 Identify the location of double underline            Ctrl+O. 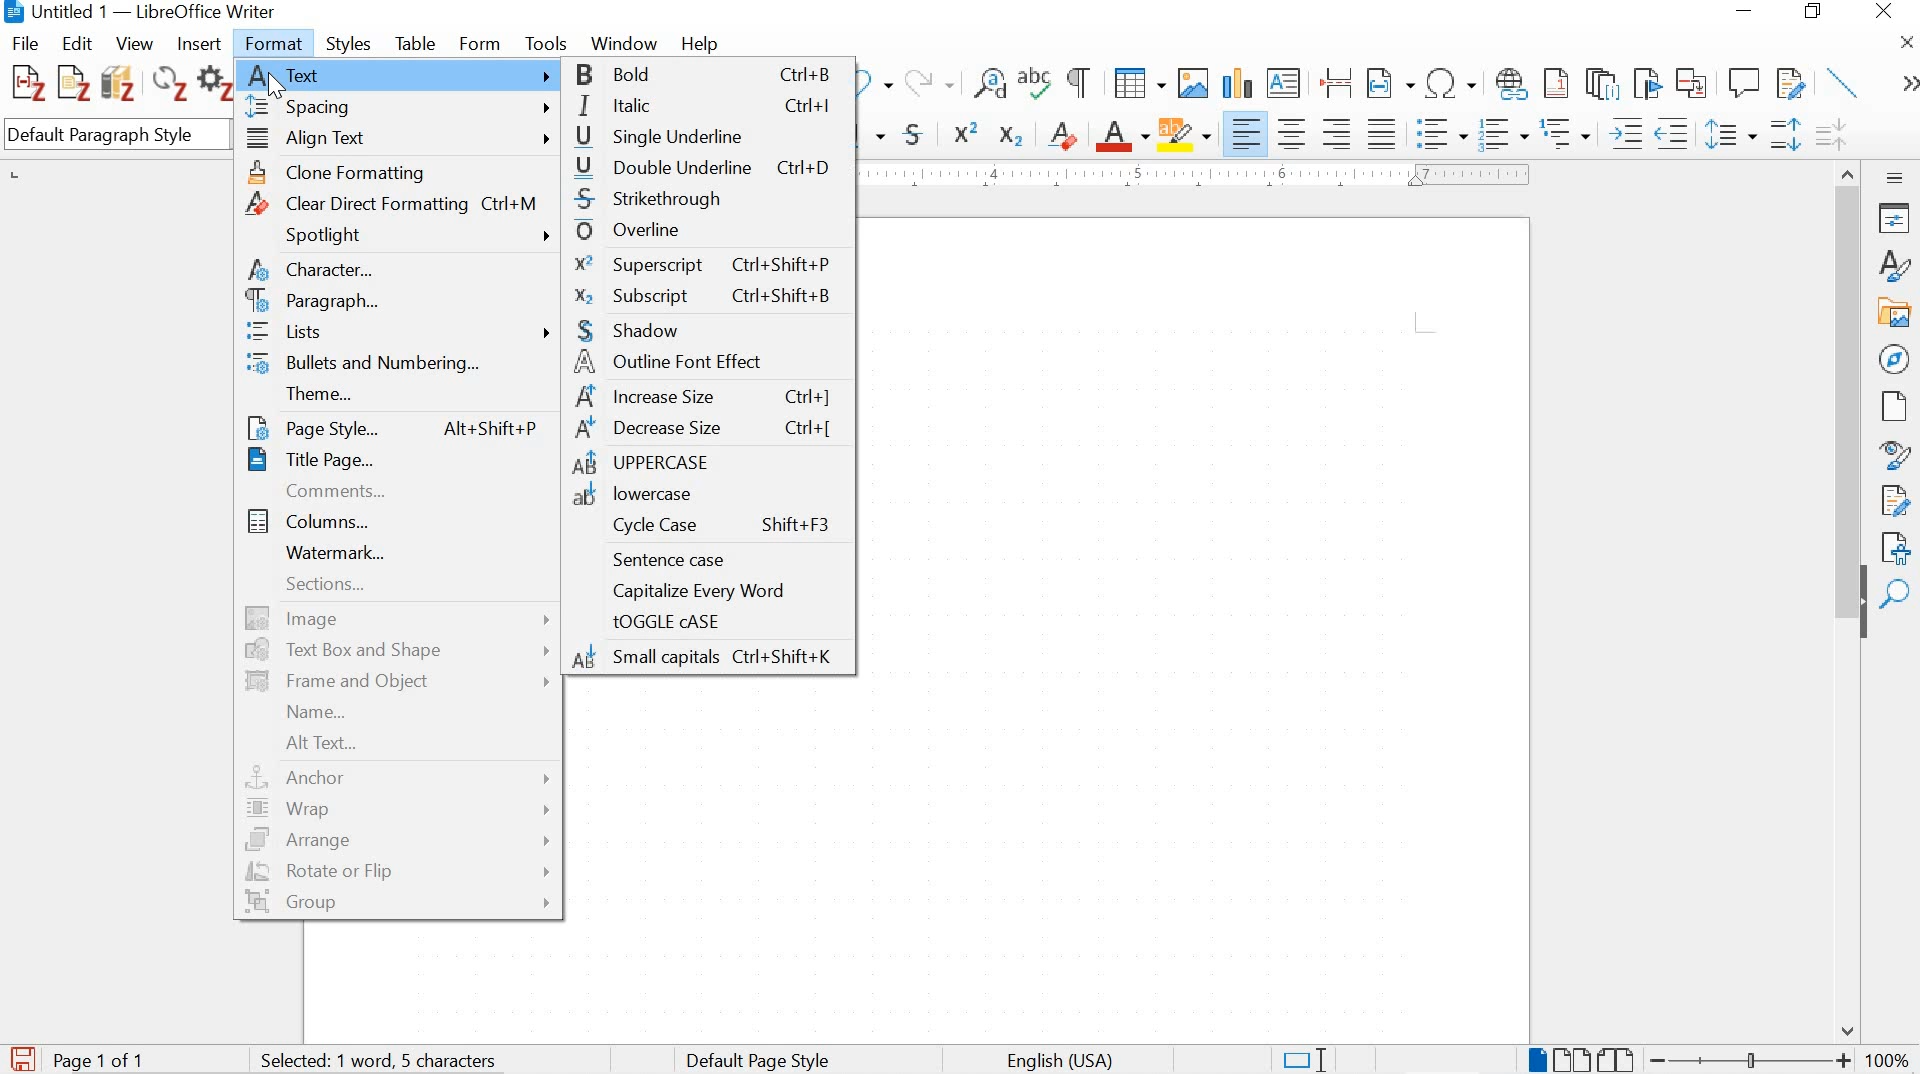
(710, 168).